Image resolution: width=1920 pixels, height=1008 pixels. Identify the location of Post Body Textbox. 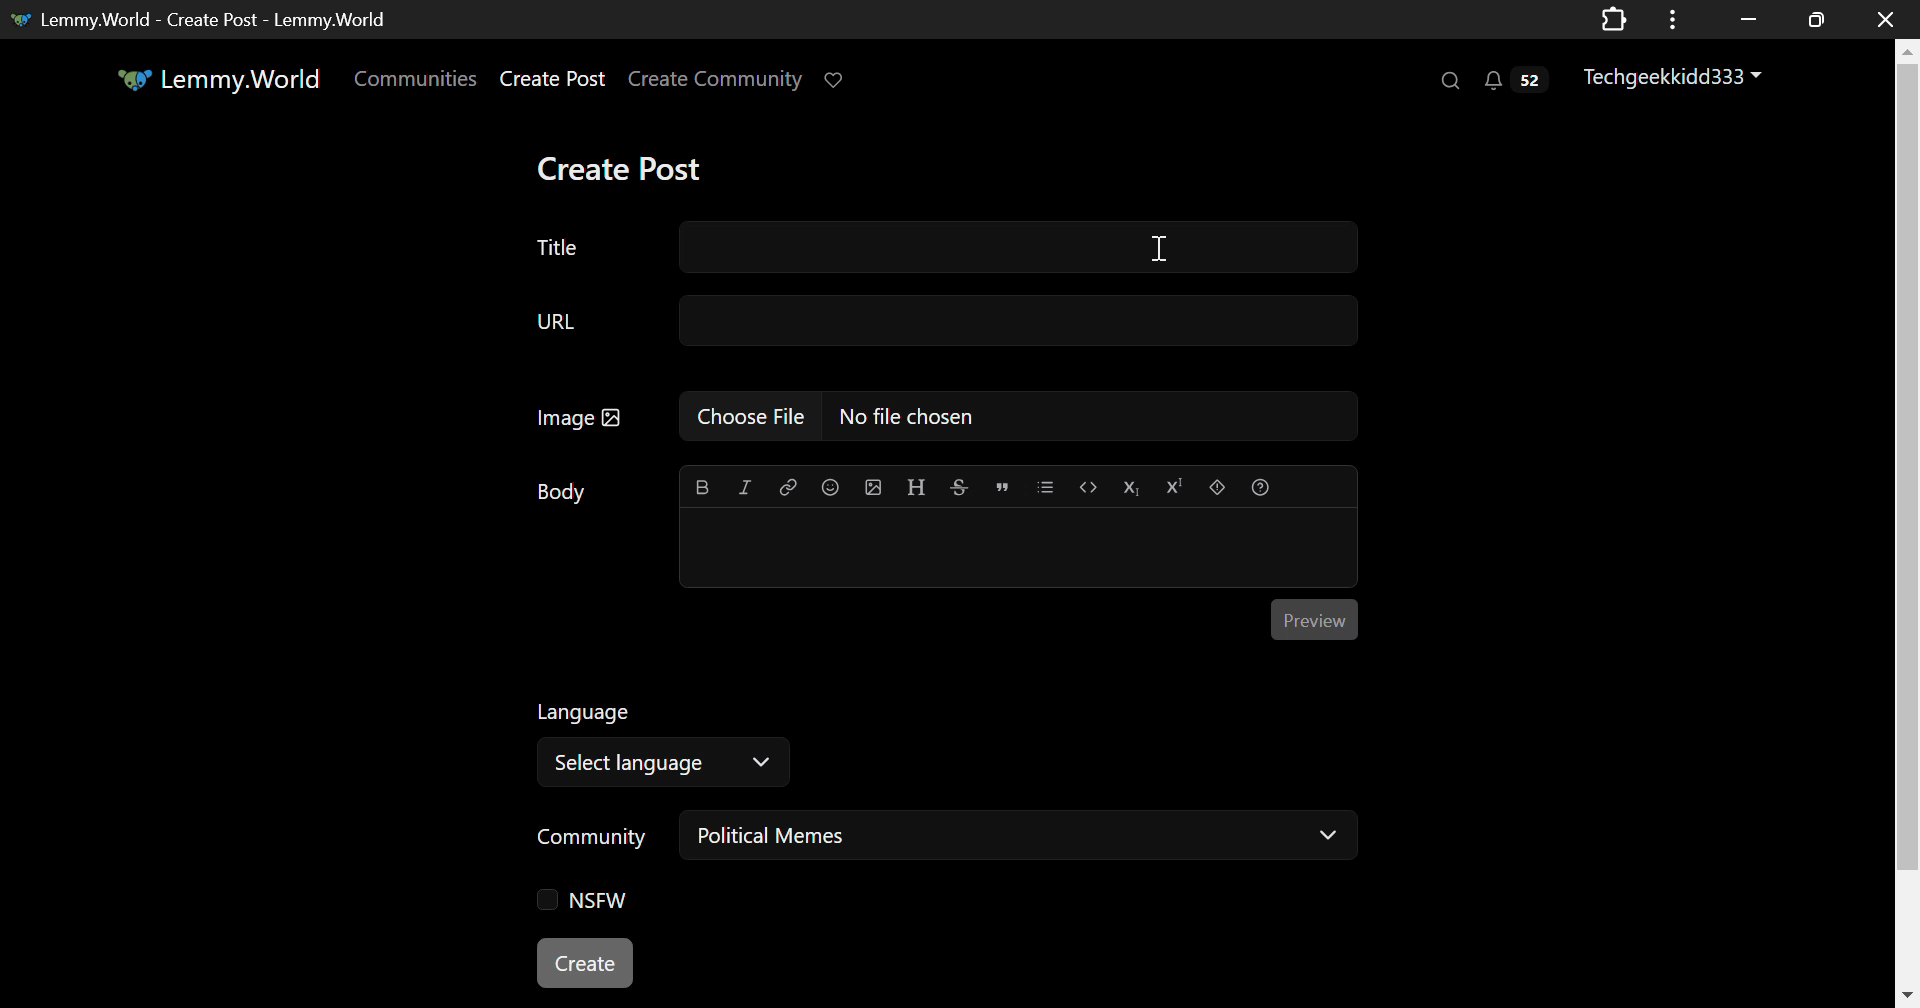
(1021, 548).